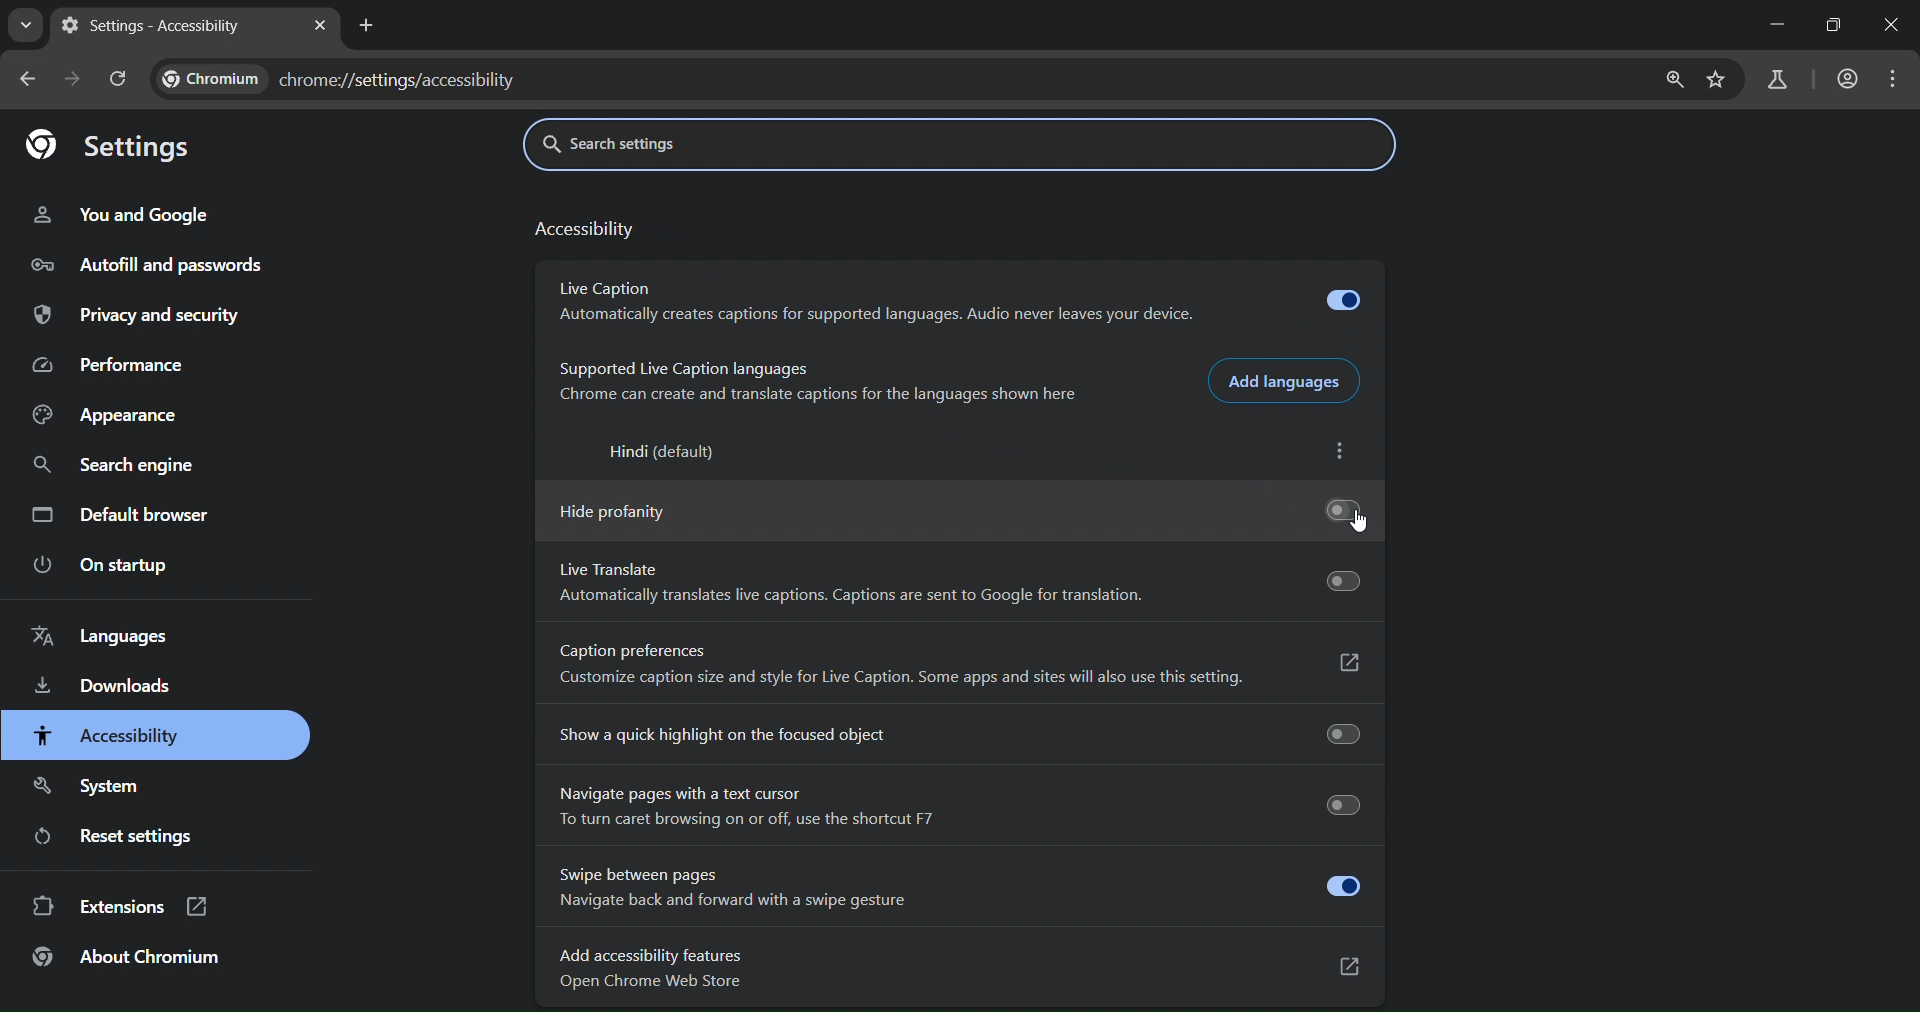 This screenshot has width=1920, height=1012. What do you see at coordinates (109, 737) in the screenshot?
I see `accessibility` at bounding box center [109, 737].